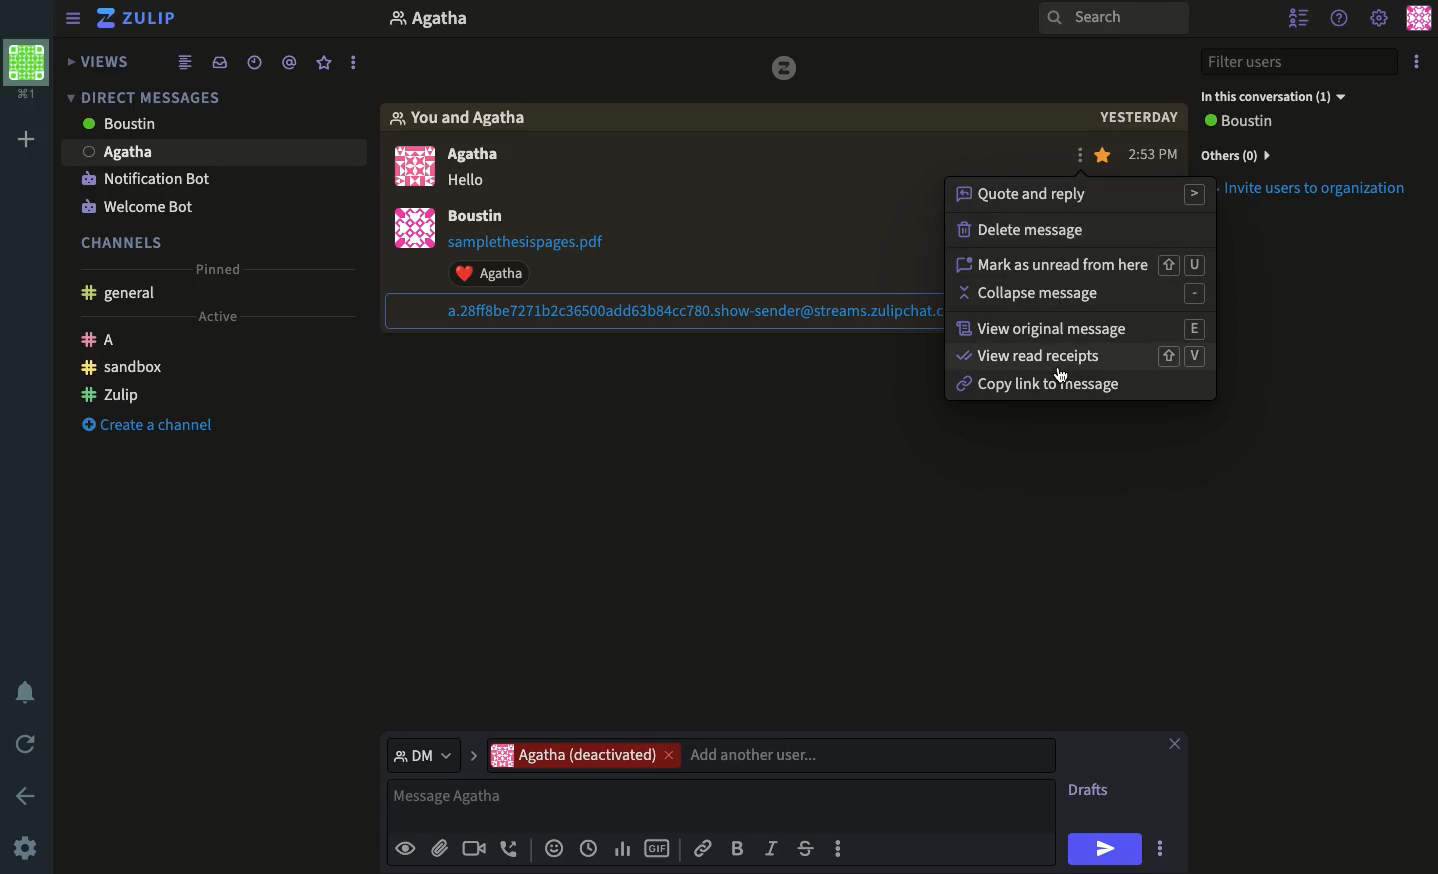  I want to click on Add global time, so click(592, 848).